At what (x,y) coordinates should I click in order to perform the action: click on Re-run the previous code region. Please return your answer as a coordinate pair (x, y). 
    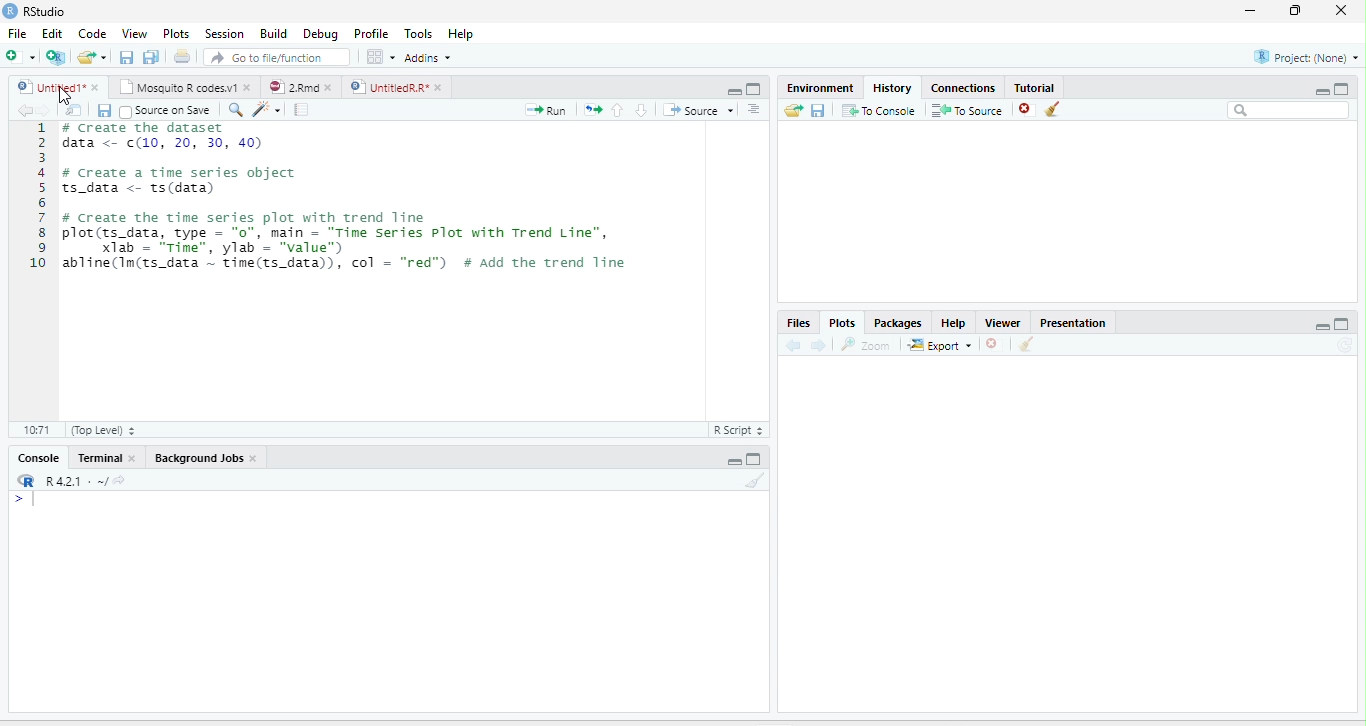
    Looking at the image, I should click on (592, 110).